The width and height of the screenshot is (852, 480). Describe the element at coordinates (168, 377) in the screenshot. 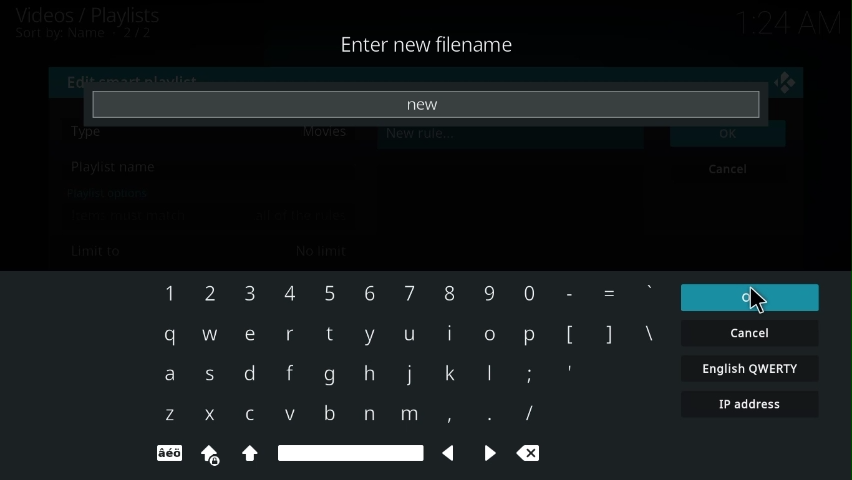

I see `a` at that location.